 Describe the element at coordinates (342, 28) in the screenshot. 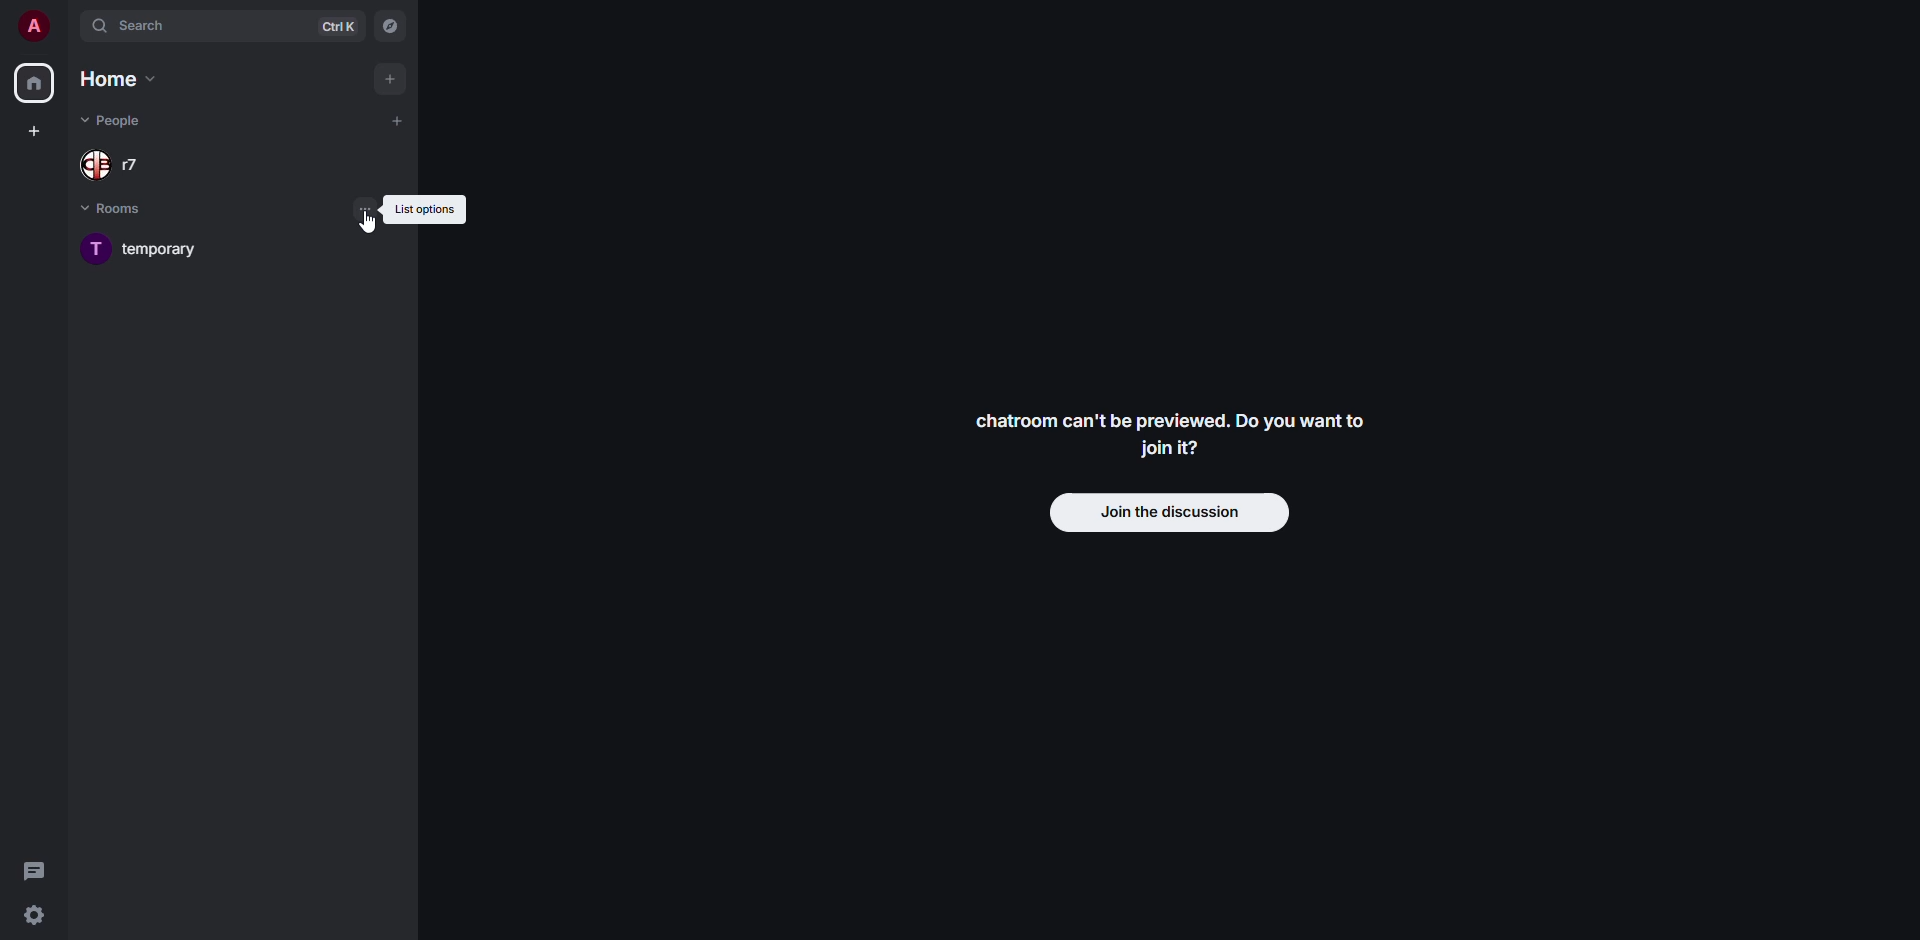

I see `ctrl K` at that location.